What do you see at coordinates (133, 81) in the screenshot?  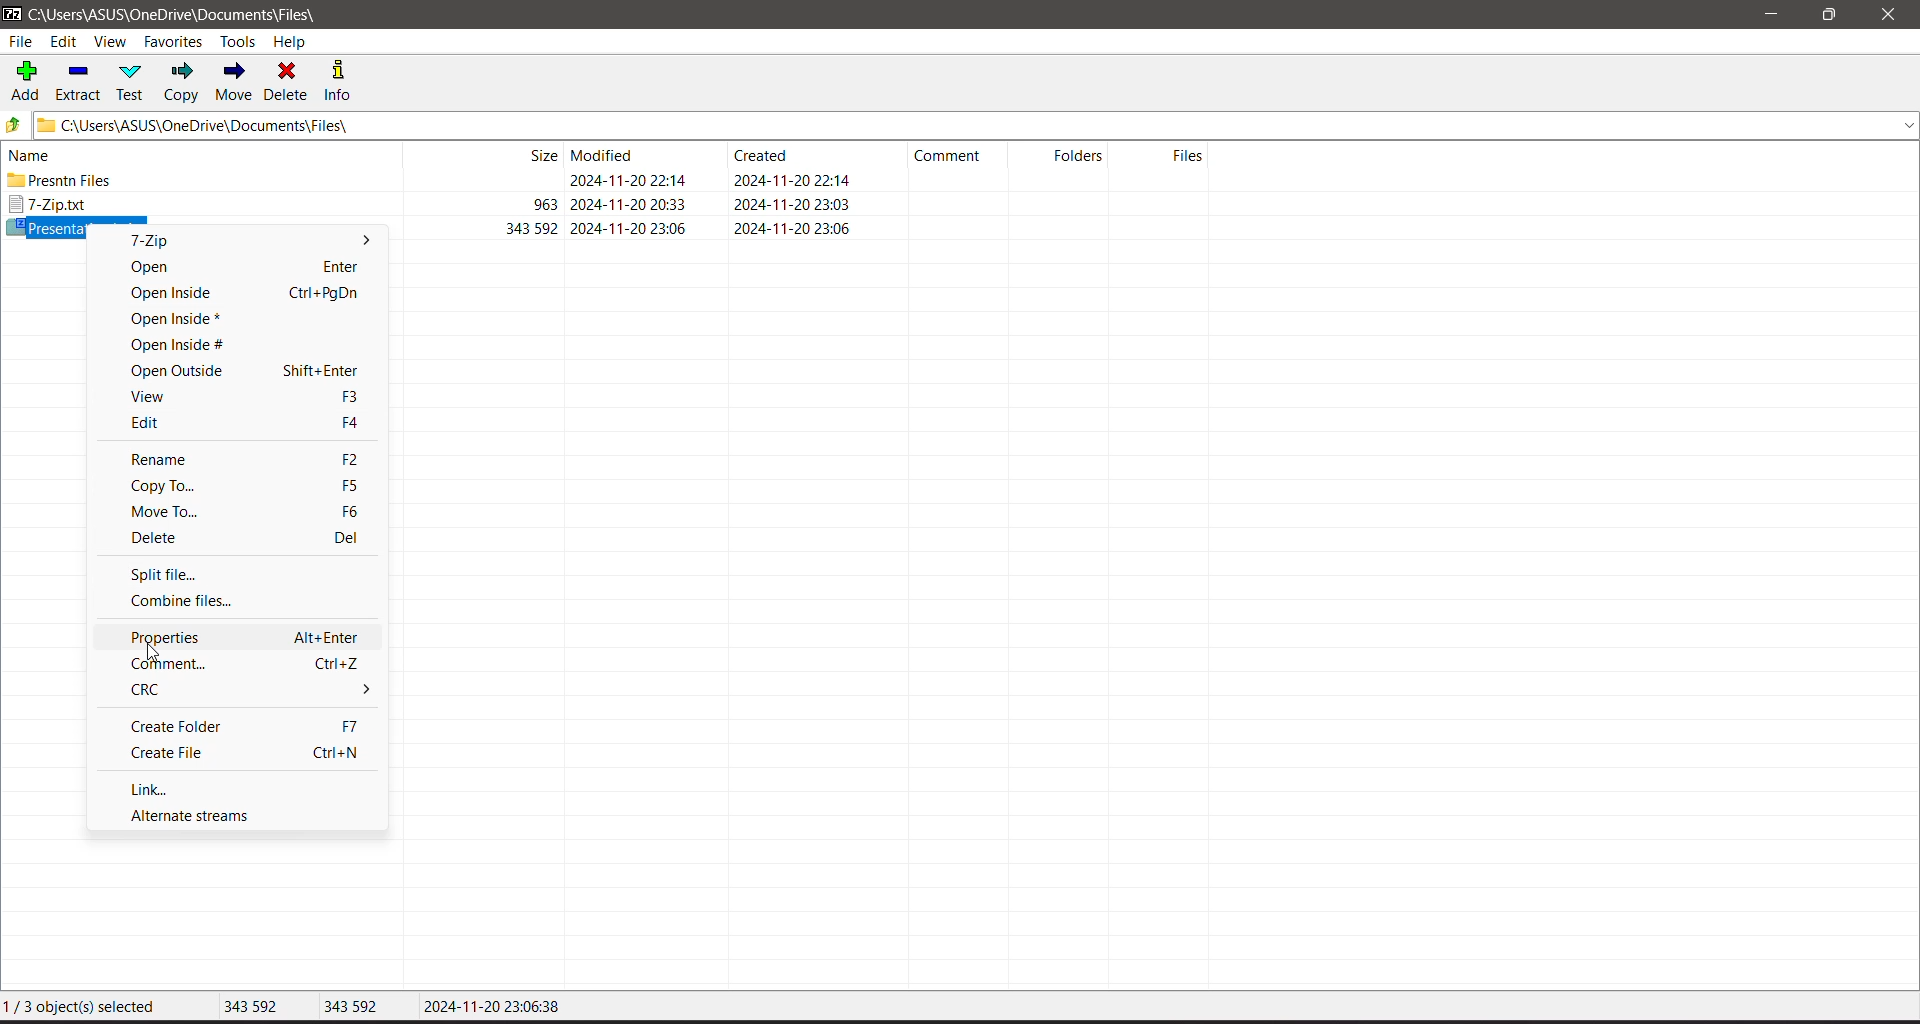 I see `Test` at bounding box center [133, 81].